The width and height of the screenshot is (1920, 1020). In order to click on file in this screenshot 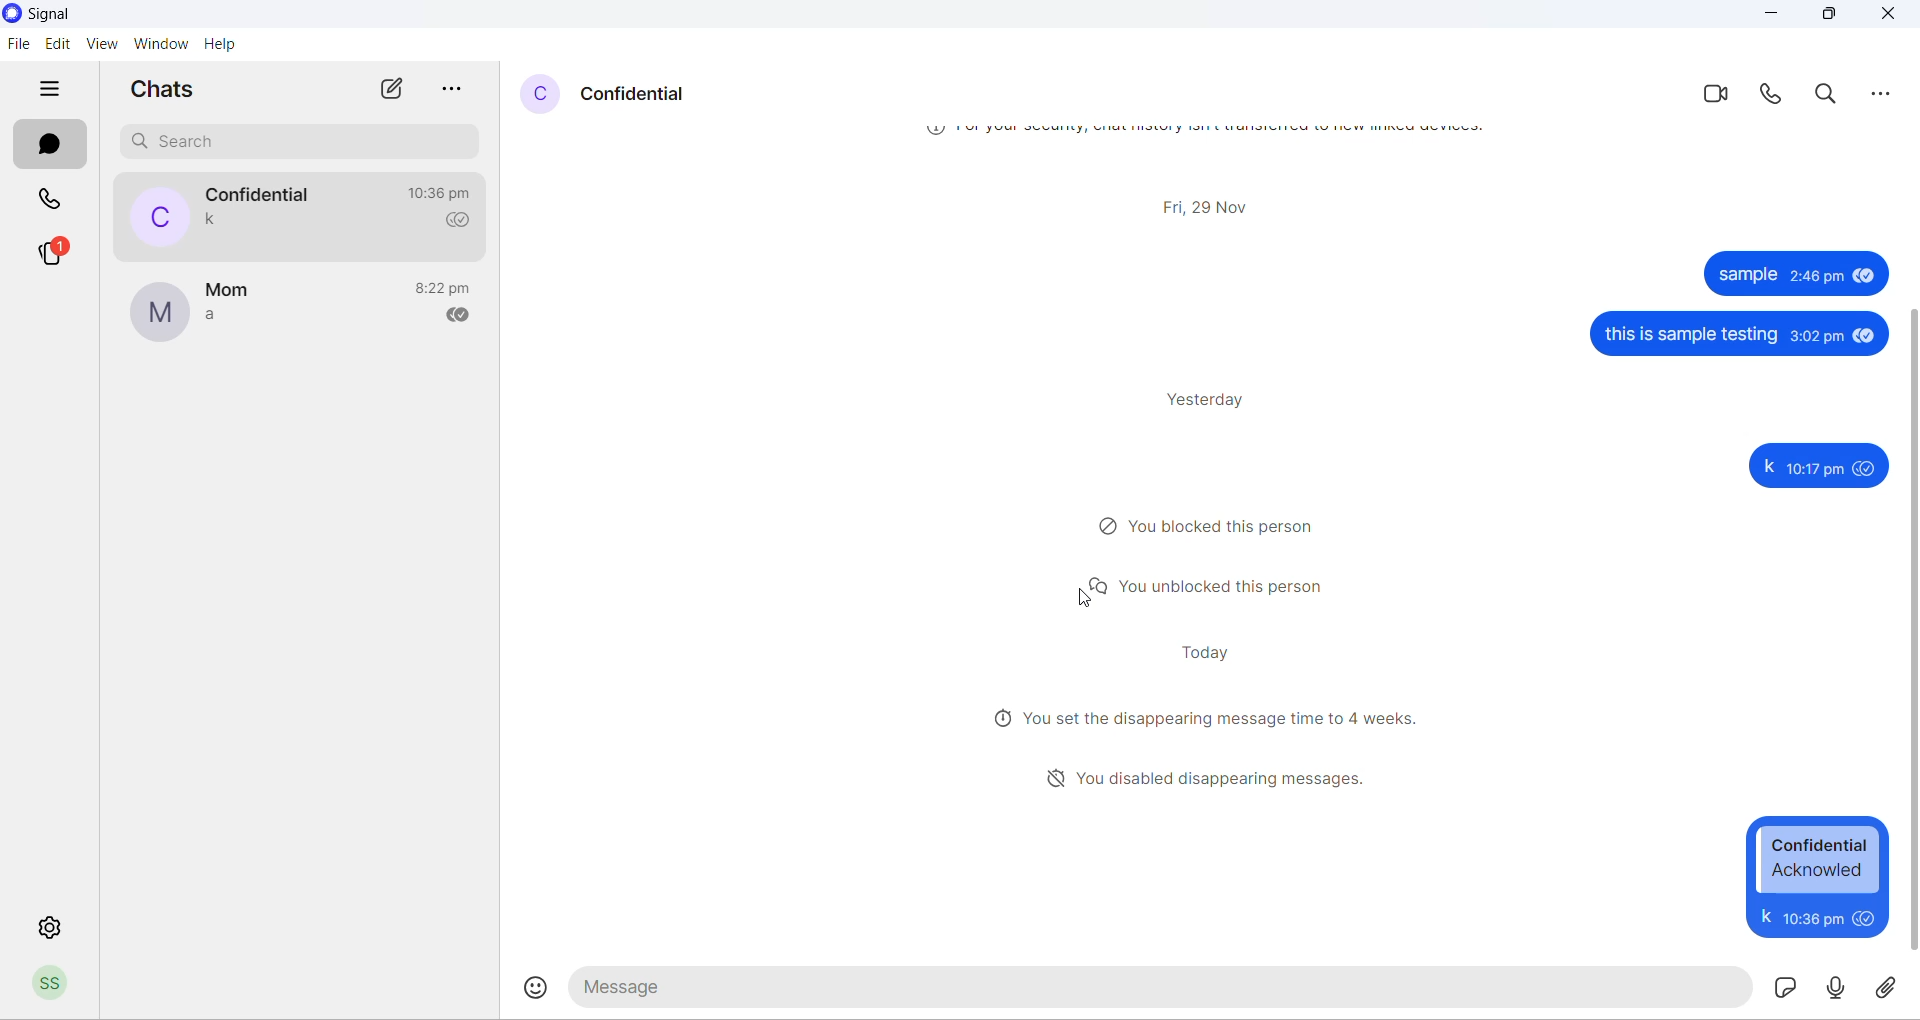, I will do `click(18, 44)`.